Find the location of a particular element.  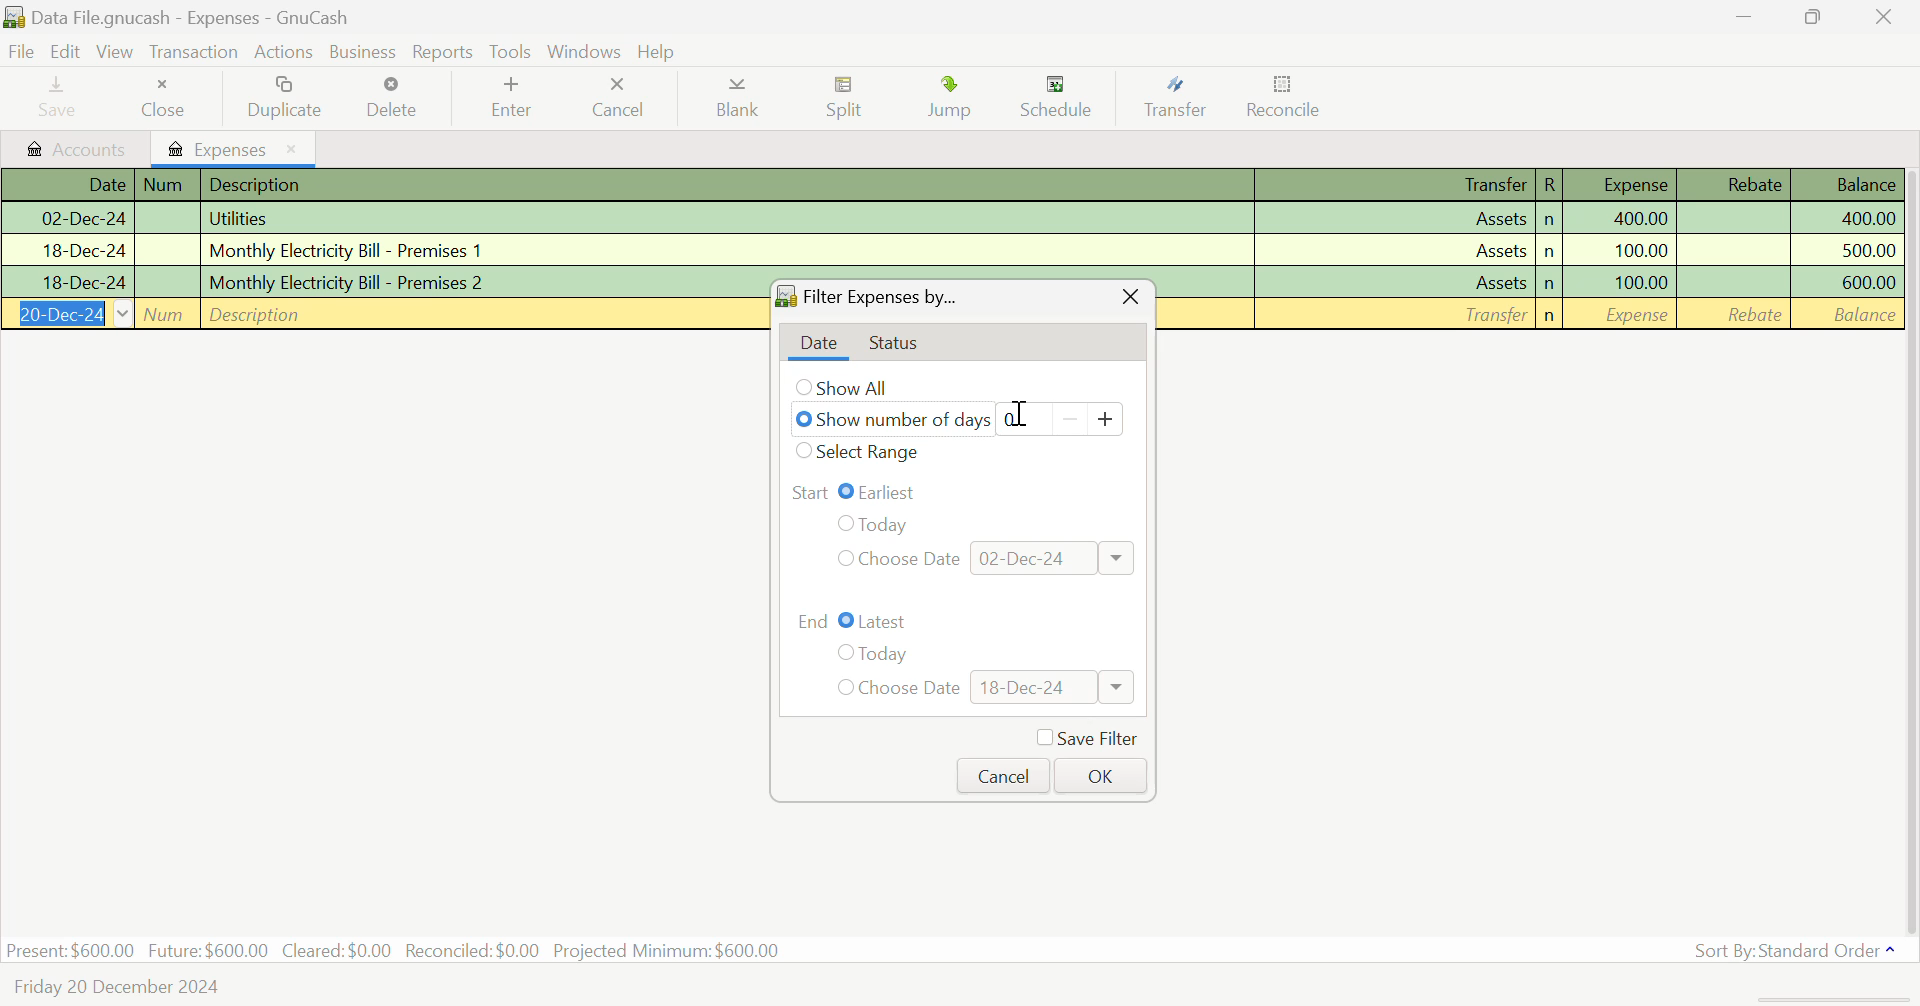

Cancel is located at coordinates (1002, 777).